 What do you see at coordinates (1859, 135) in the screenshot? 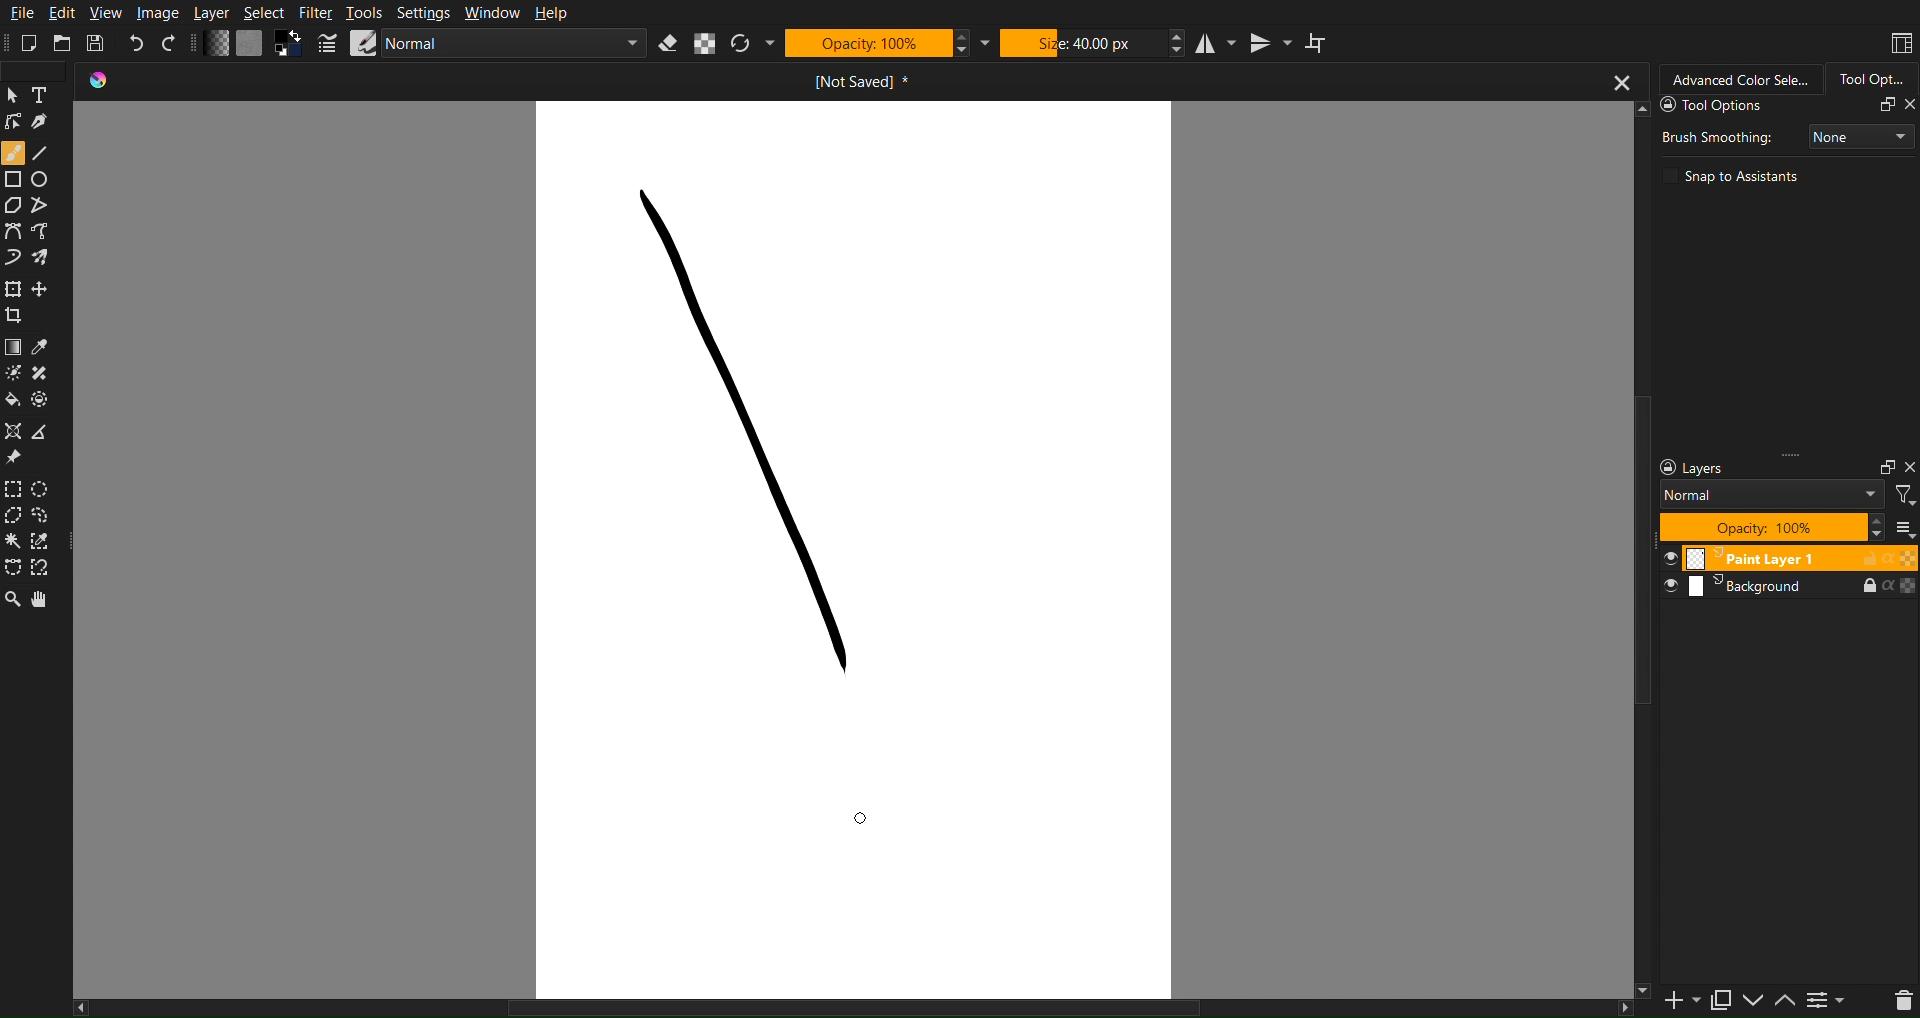
I see `None` at bounding box center [1859, 135].